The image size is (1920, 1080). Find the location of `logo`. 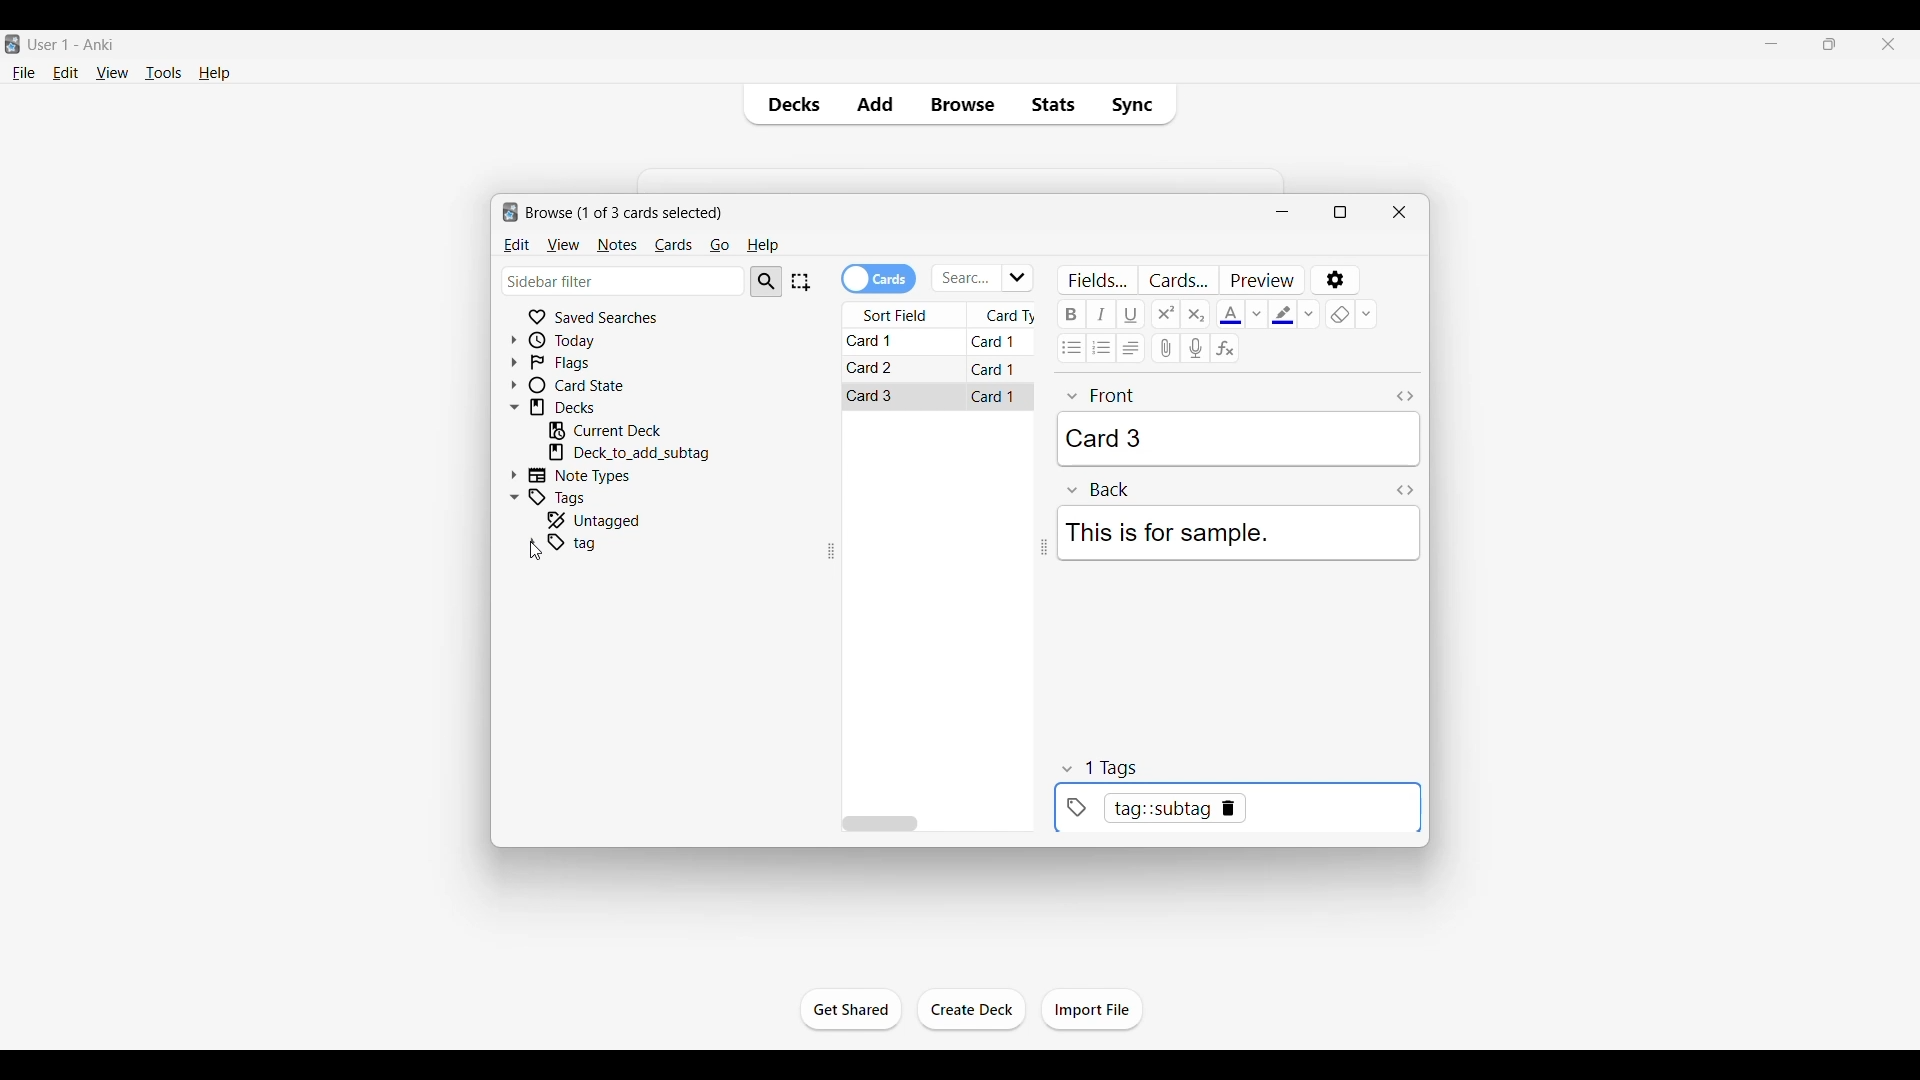

logo is located at coordinates (508, 213).